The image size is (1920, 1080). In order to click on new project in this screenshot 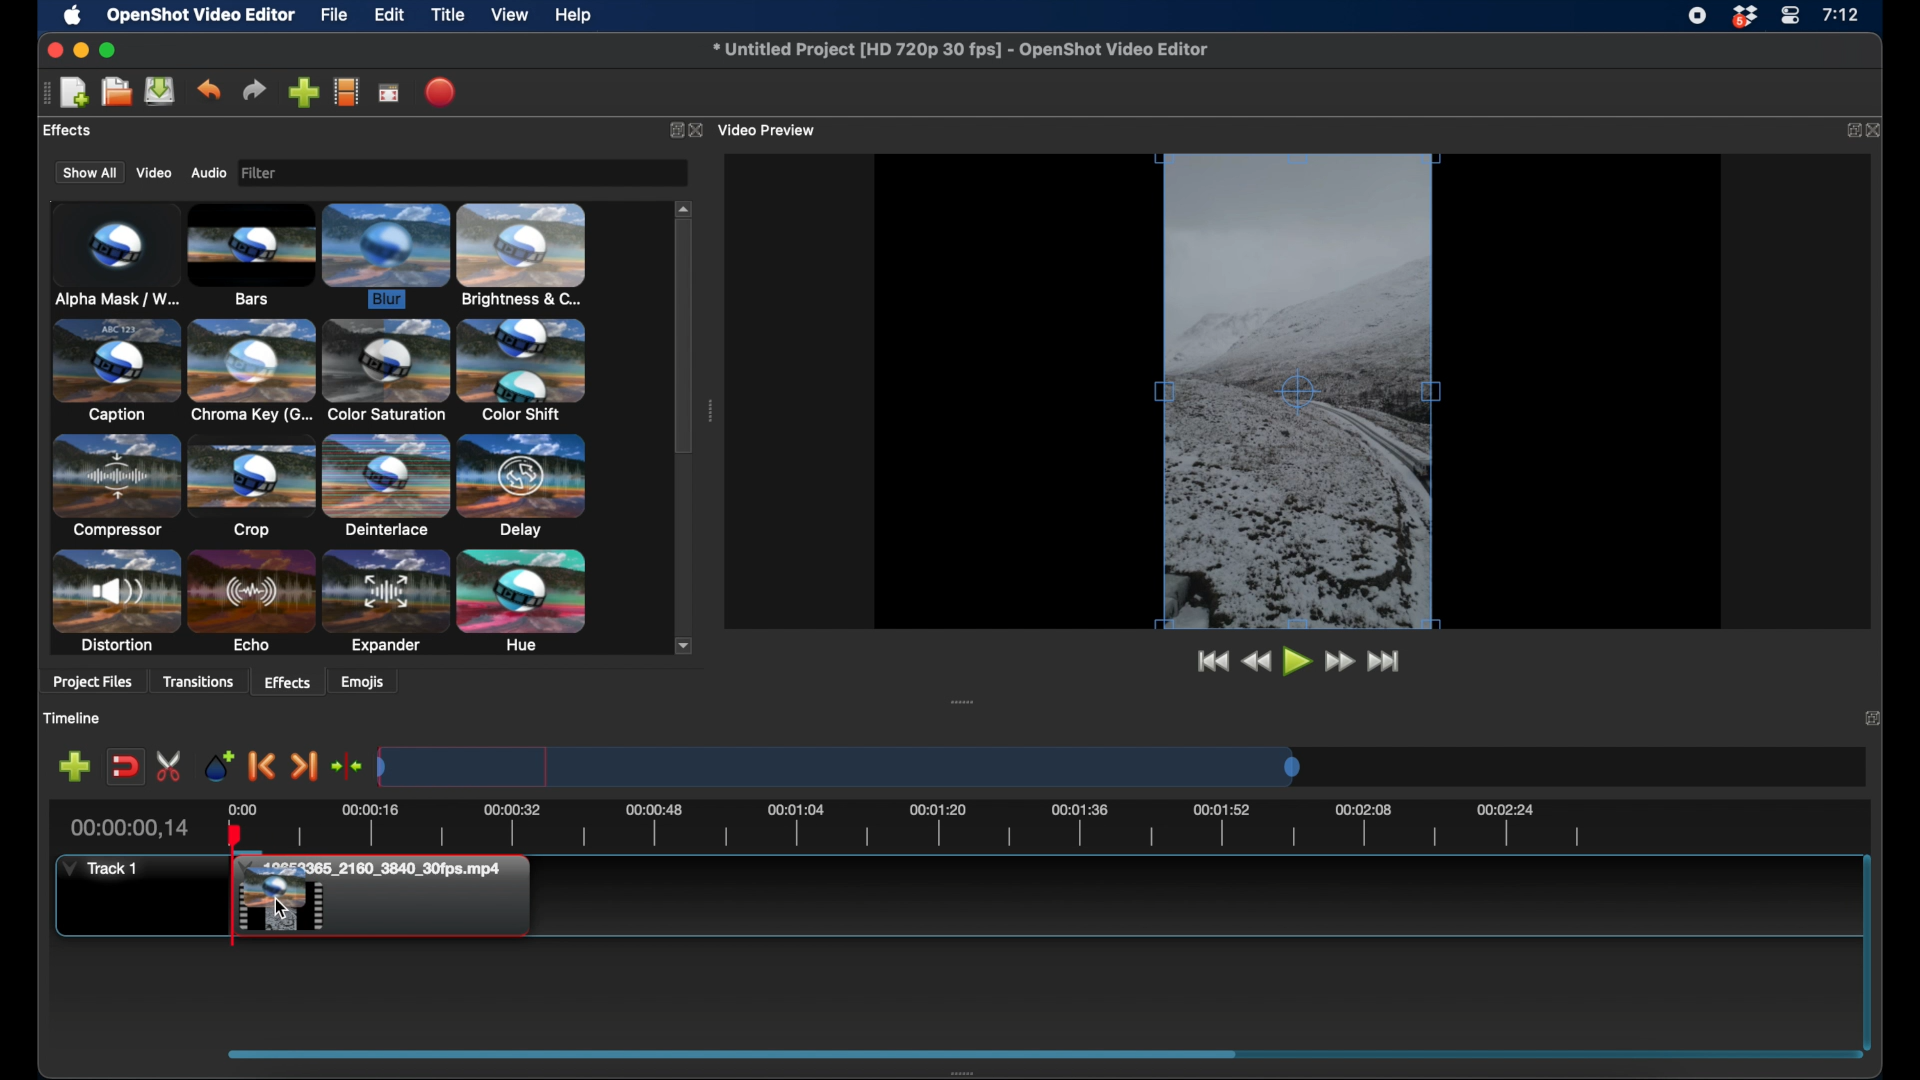, I will do `click(74, 93)`.